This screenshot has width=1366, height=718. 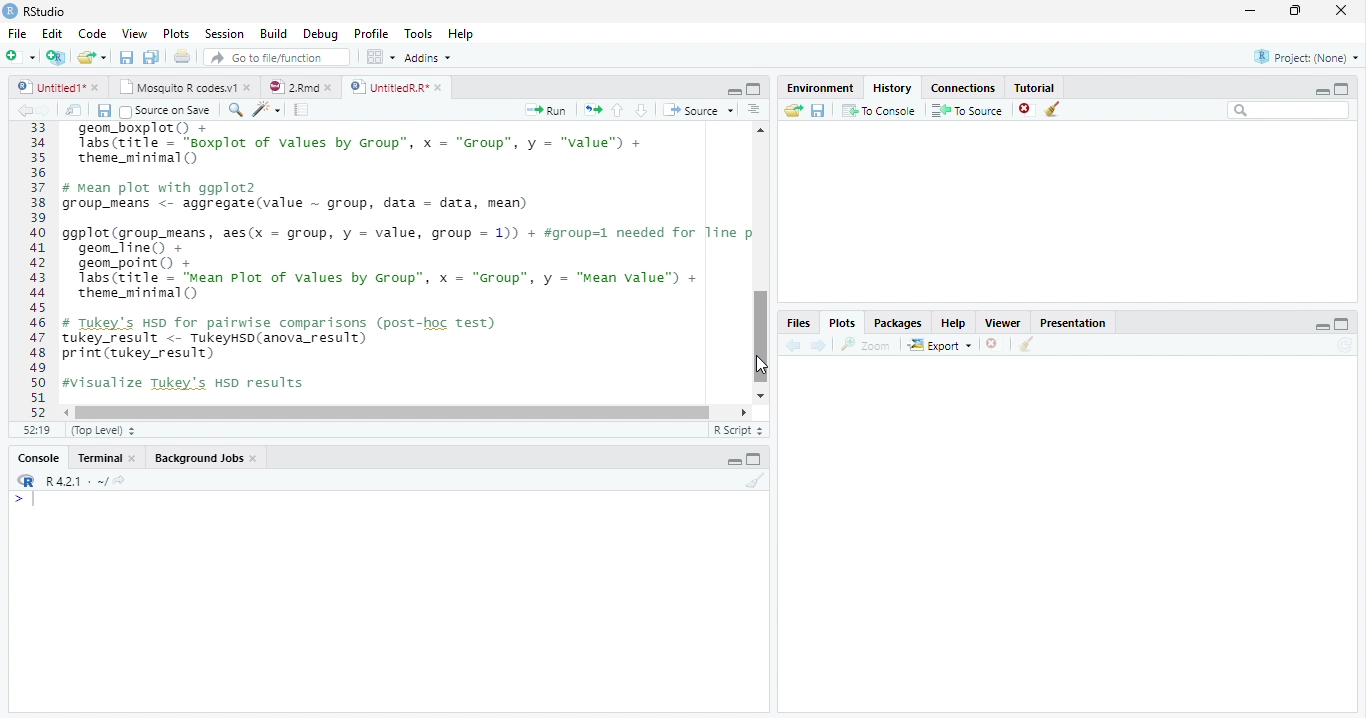 What do you see at coordinates (183, 57) in the screenshot?
I see `Print  the current file` at bounding box center [183, 57].